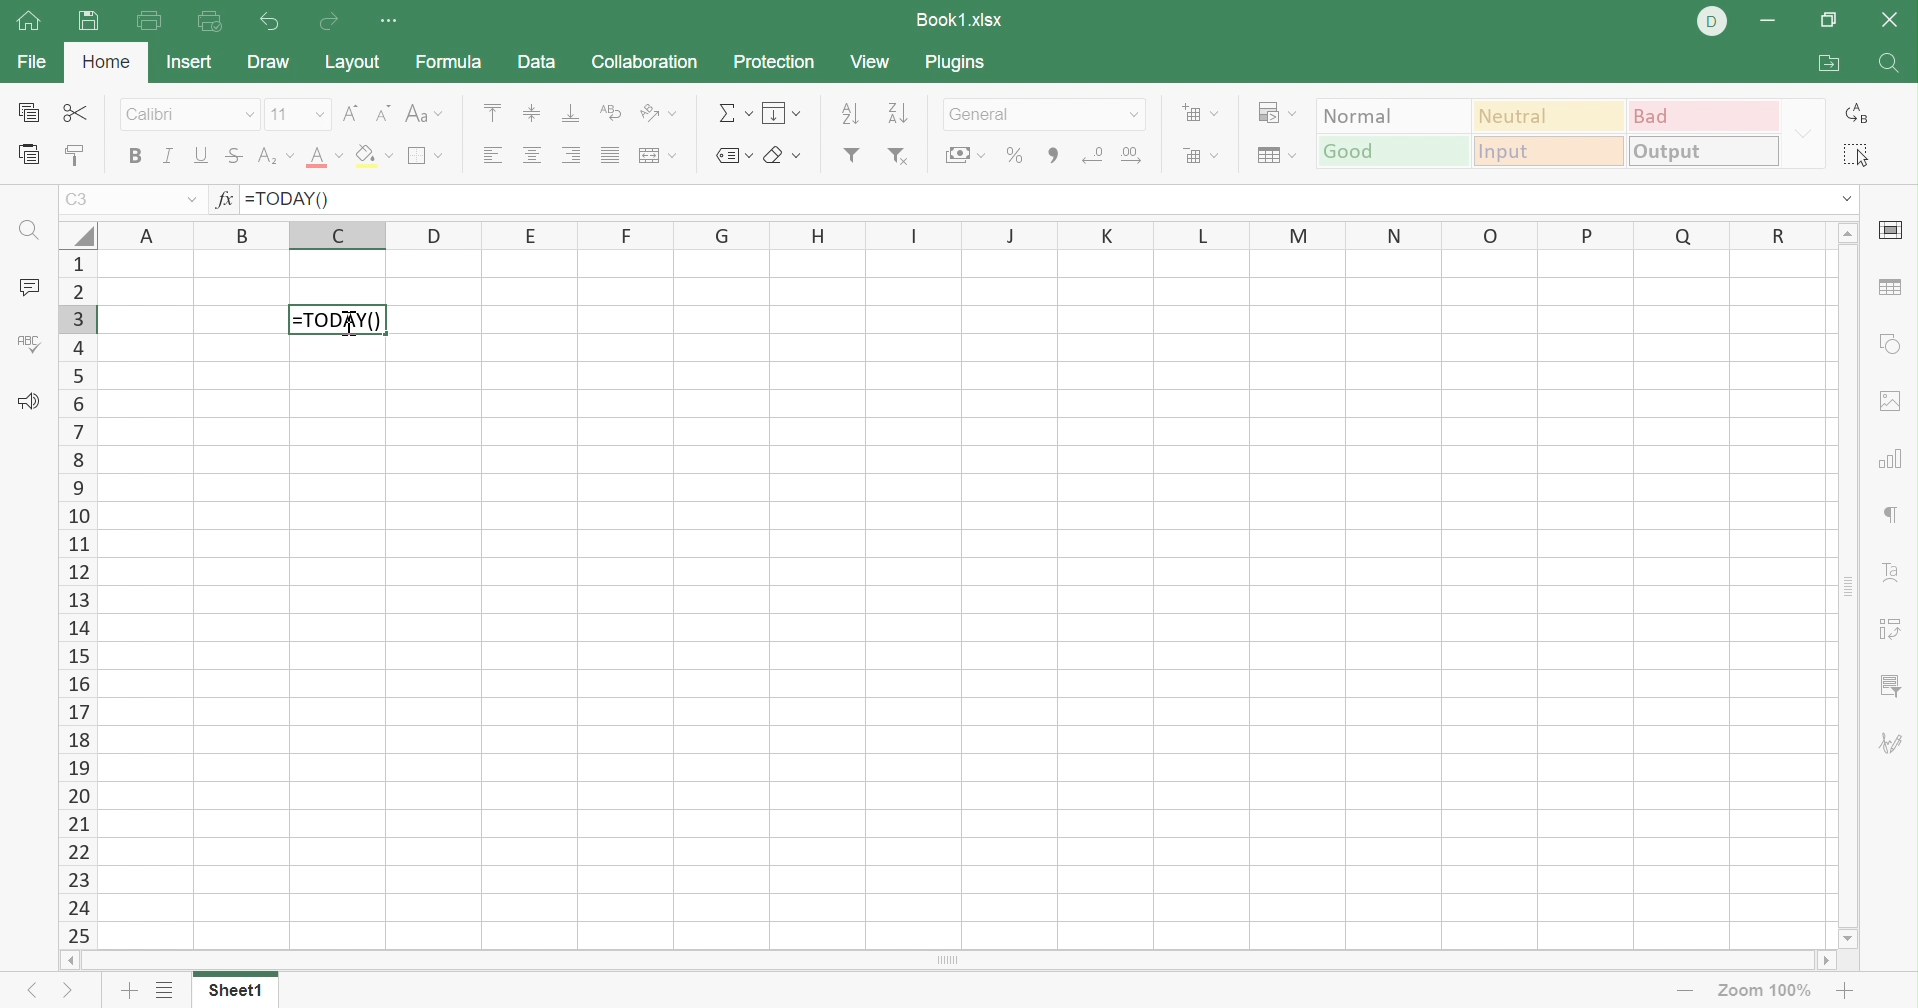  Describe the element at coordinates (961, 18) in the screenshot. I see `Book1.xlsx` at that location.